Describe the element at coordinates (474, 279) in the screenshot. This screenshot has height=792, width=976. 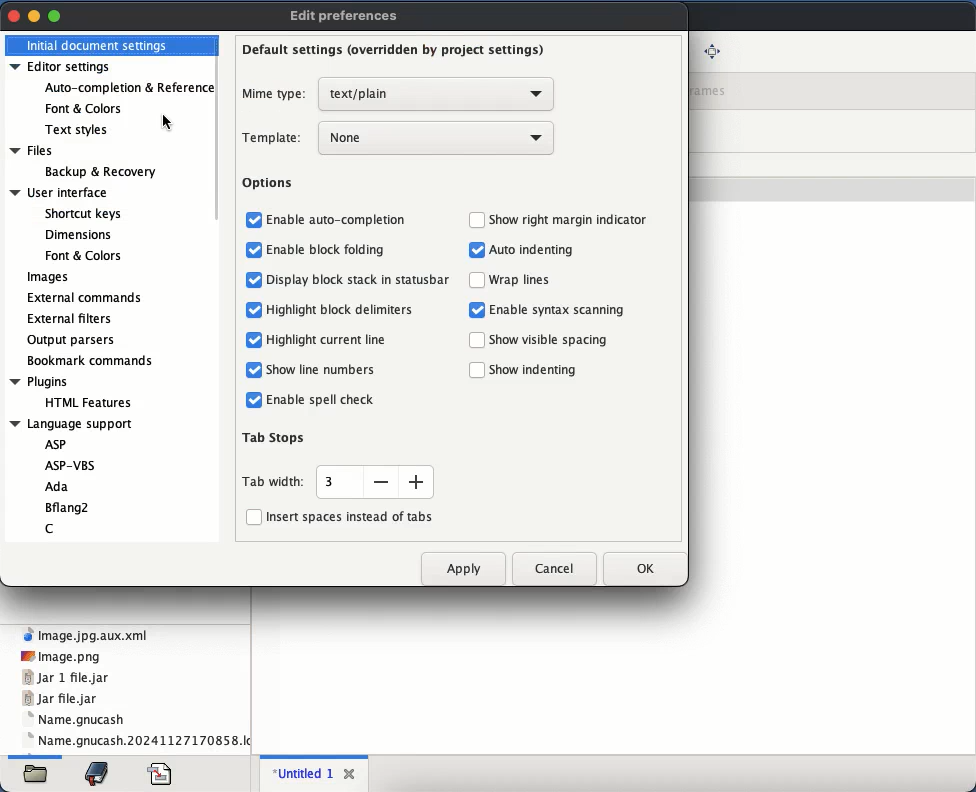
I see `checkbox` at that location.